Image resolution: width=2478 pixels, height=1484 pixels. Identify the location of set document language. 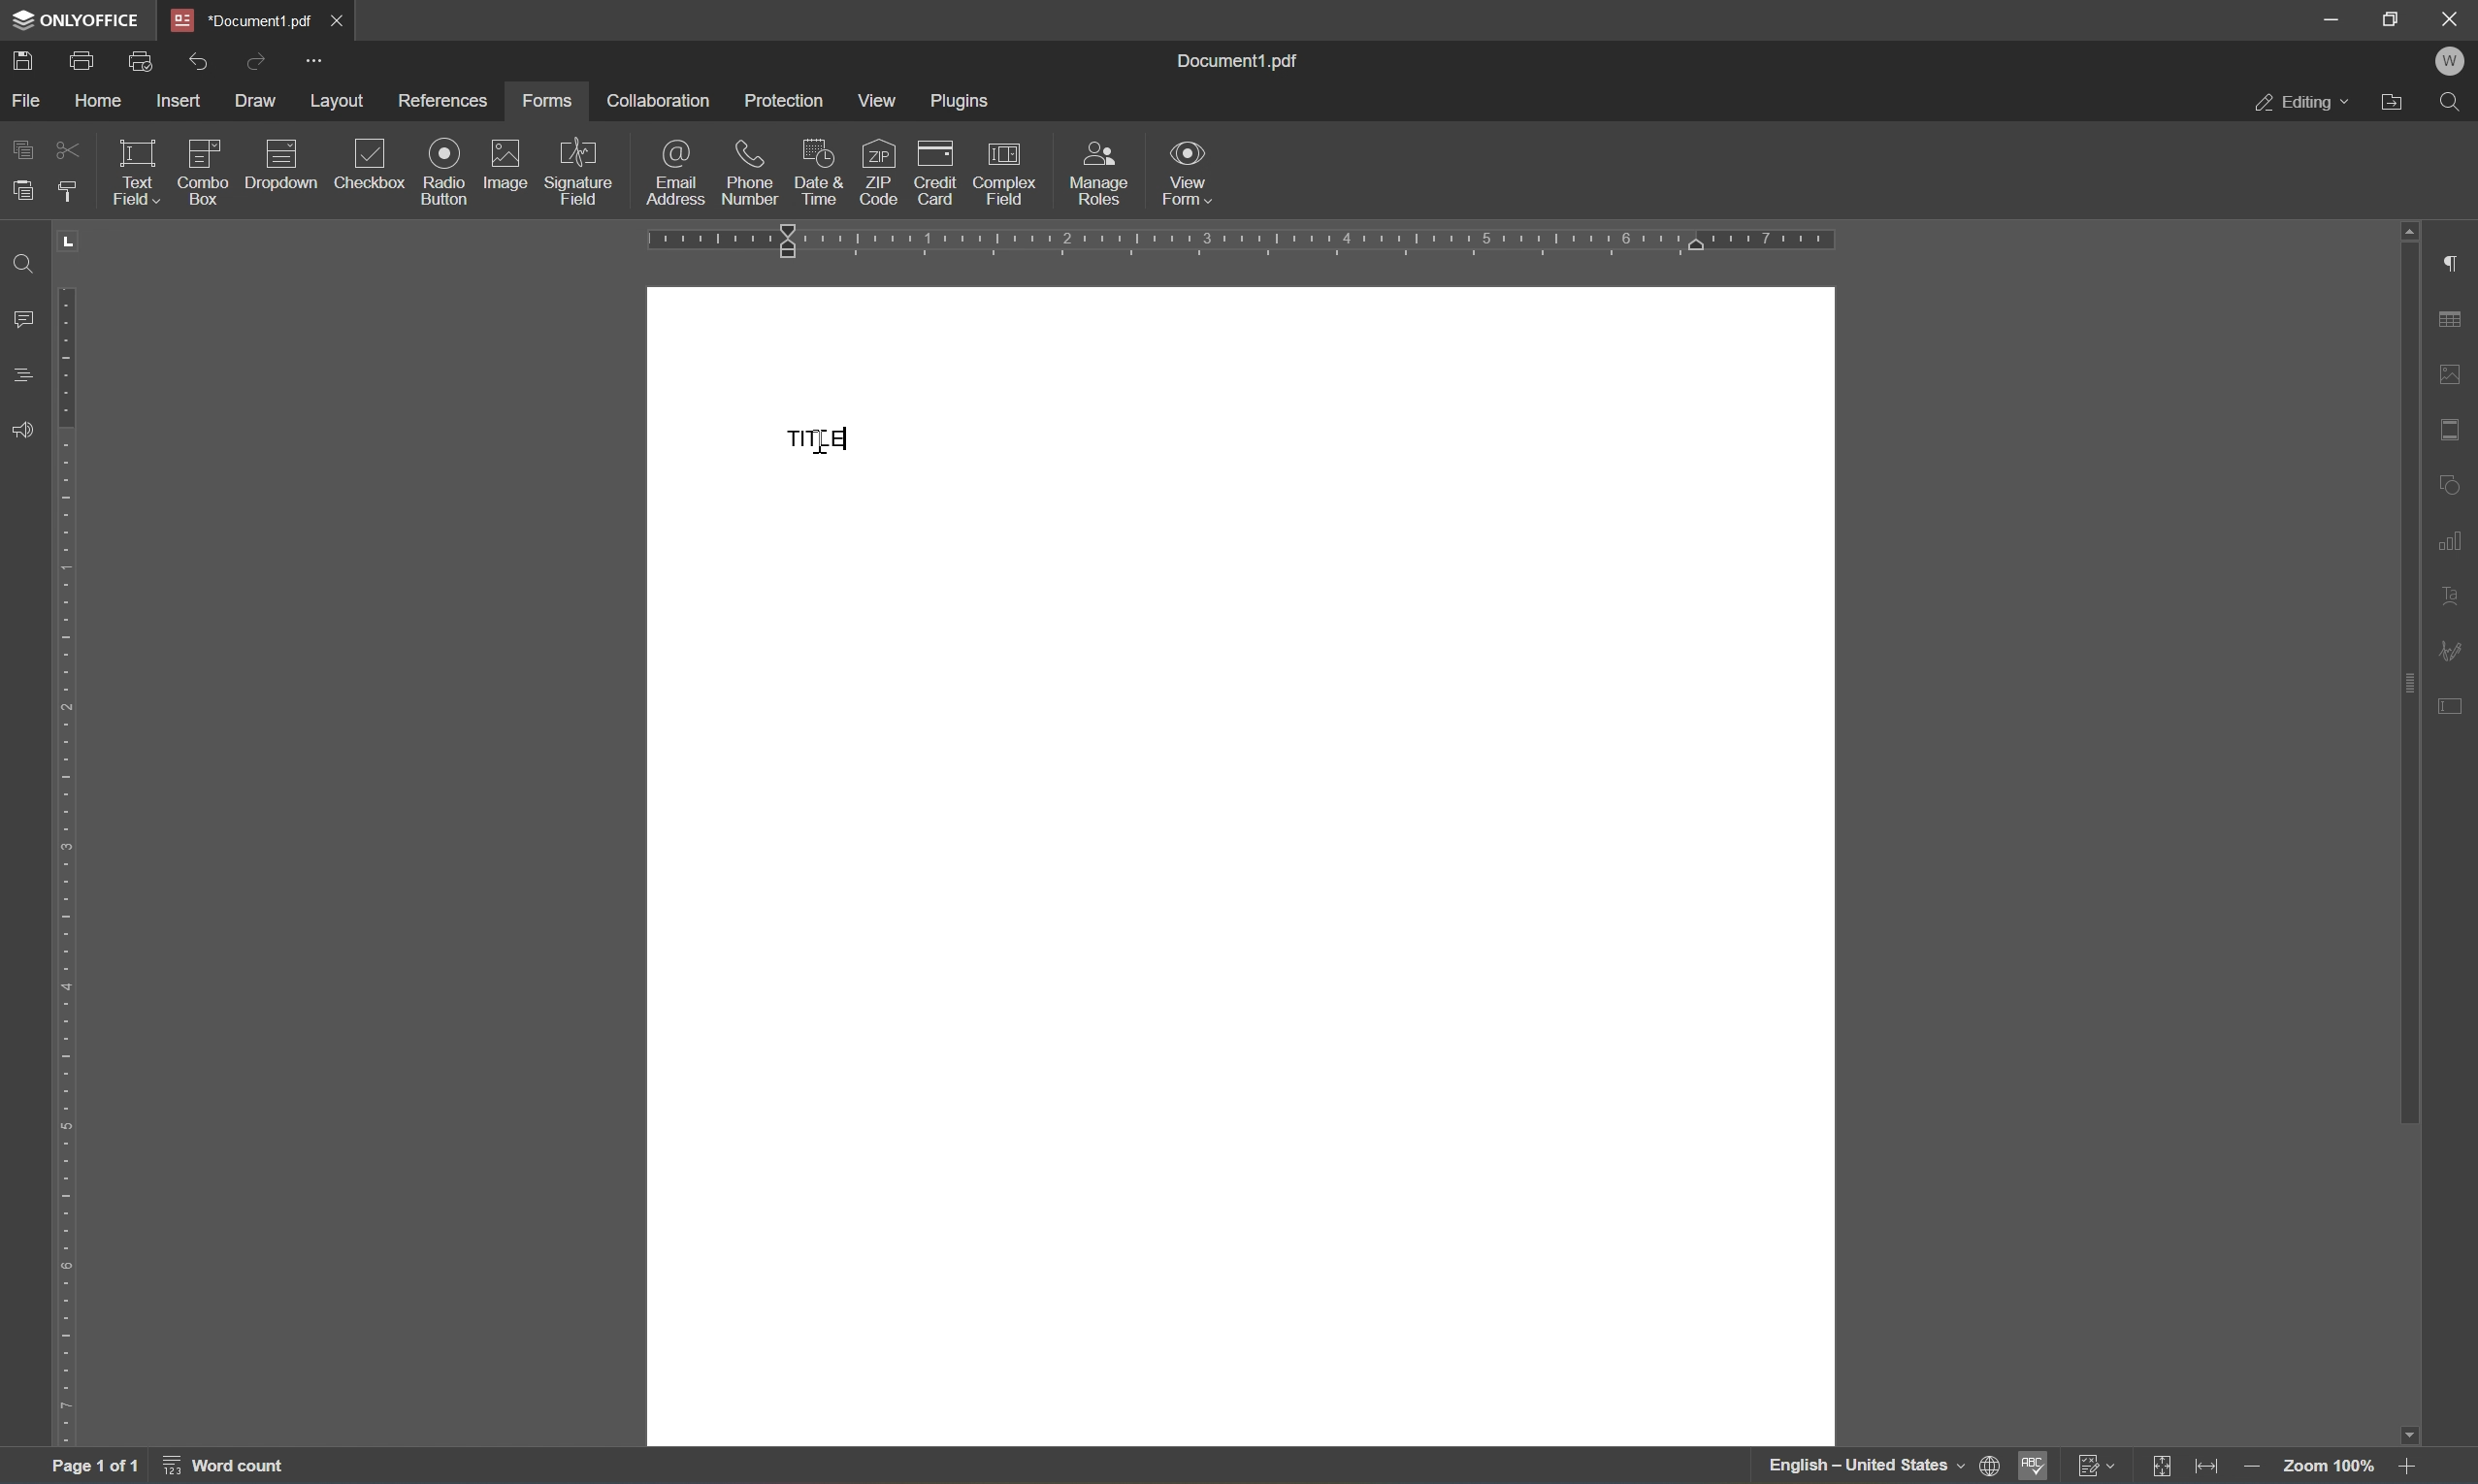
(1883, 1468).